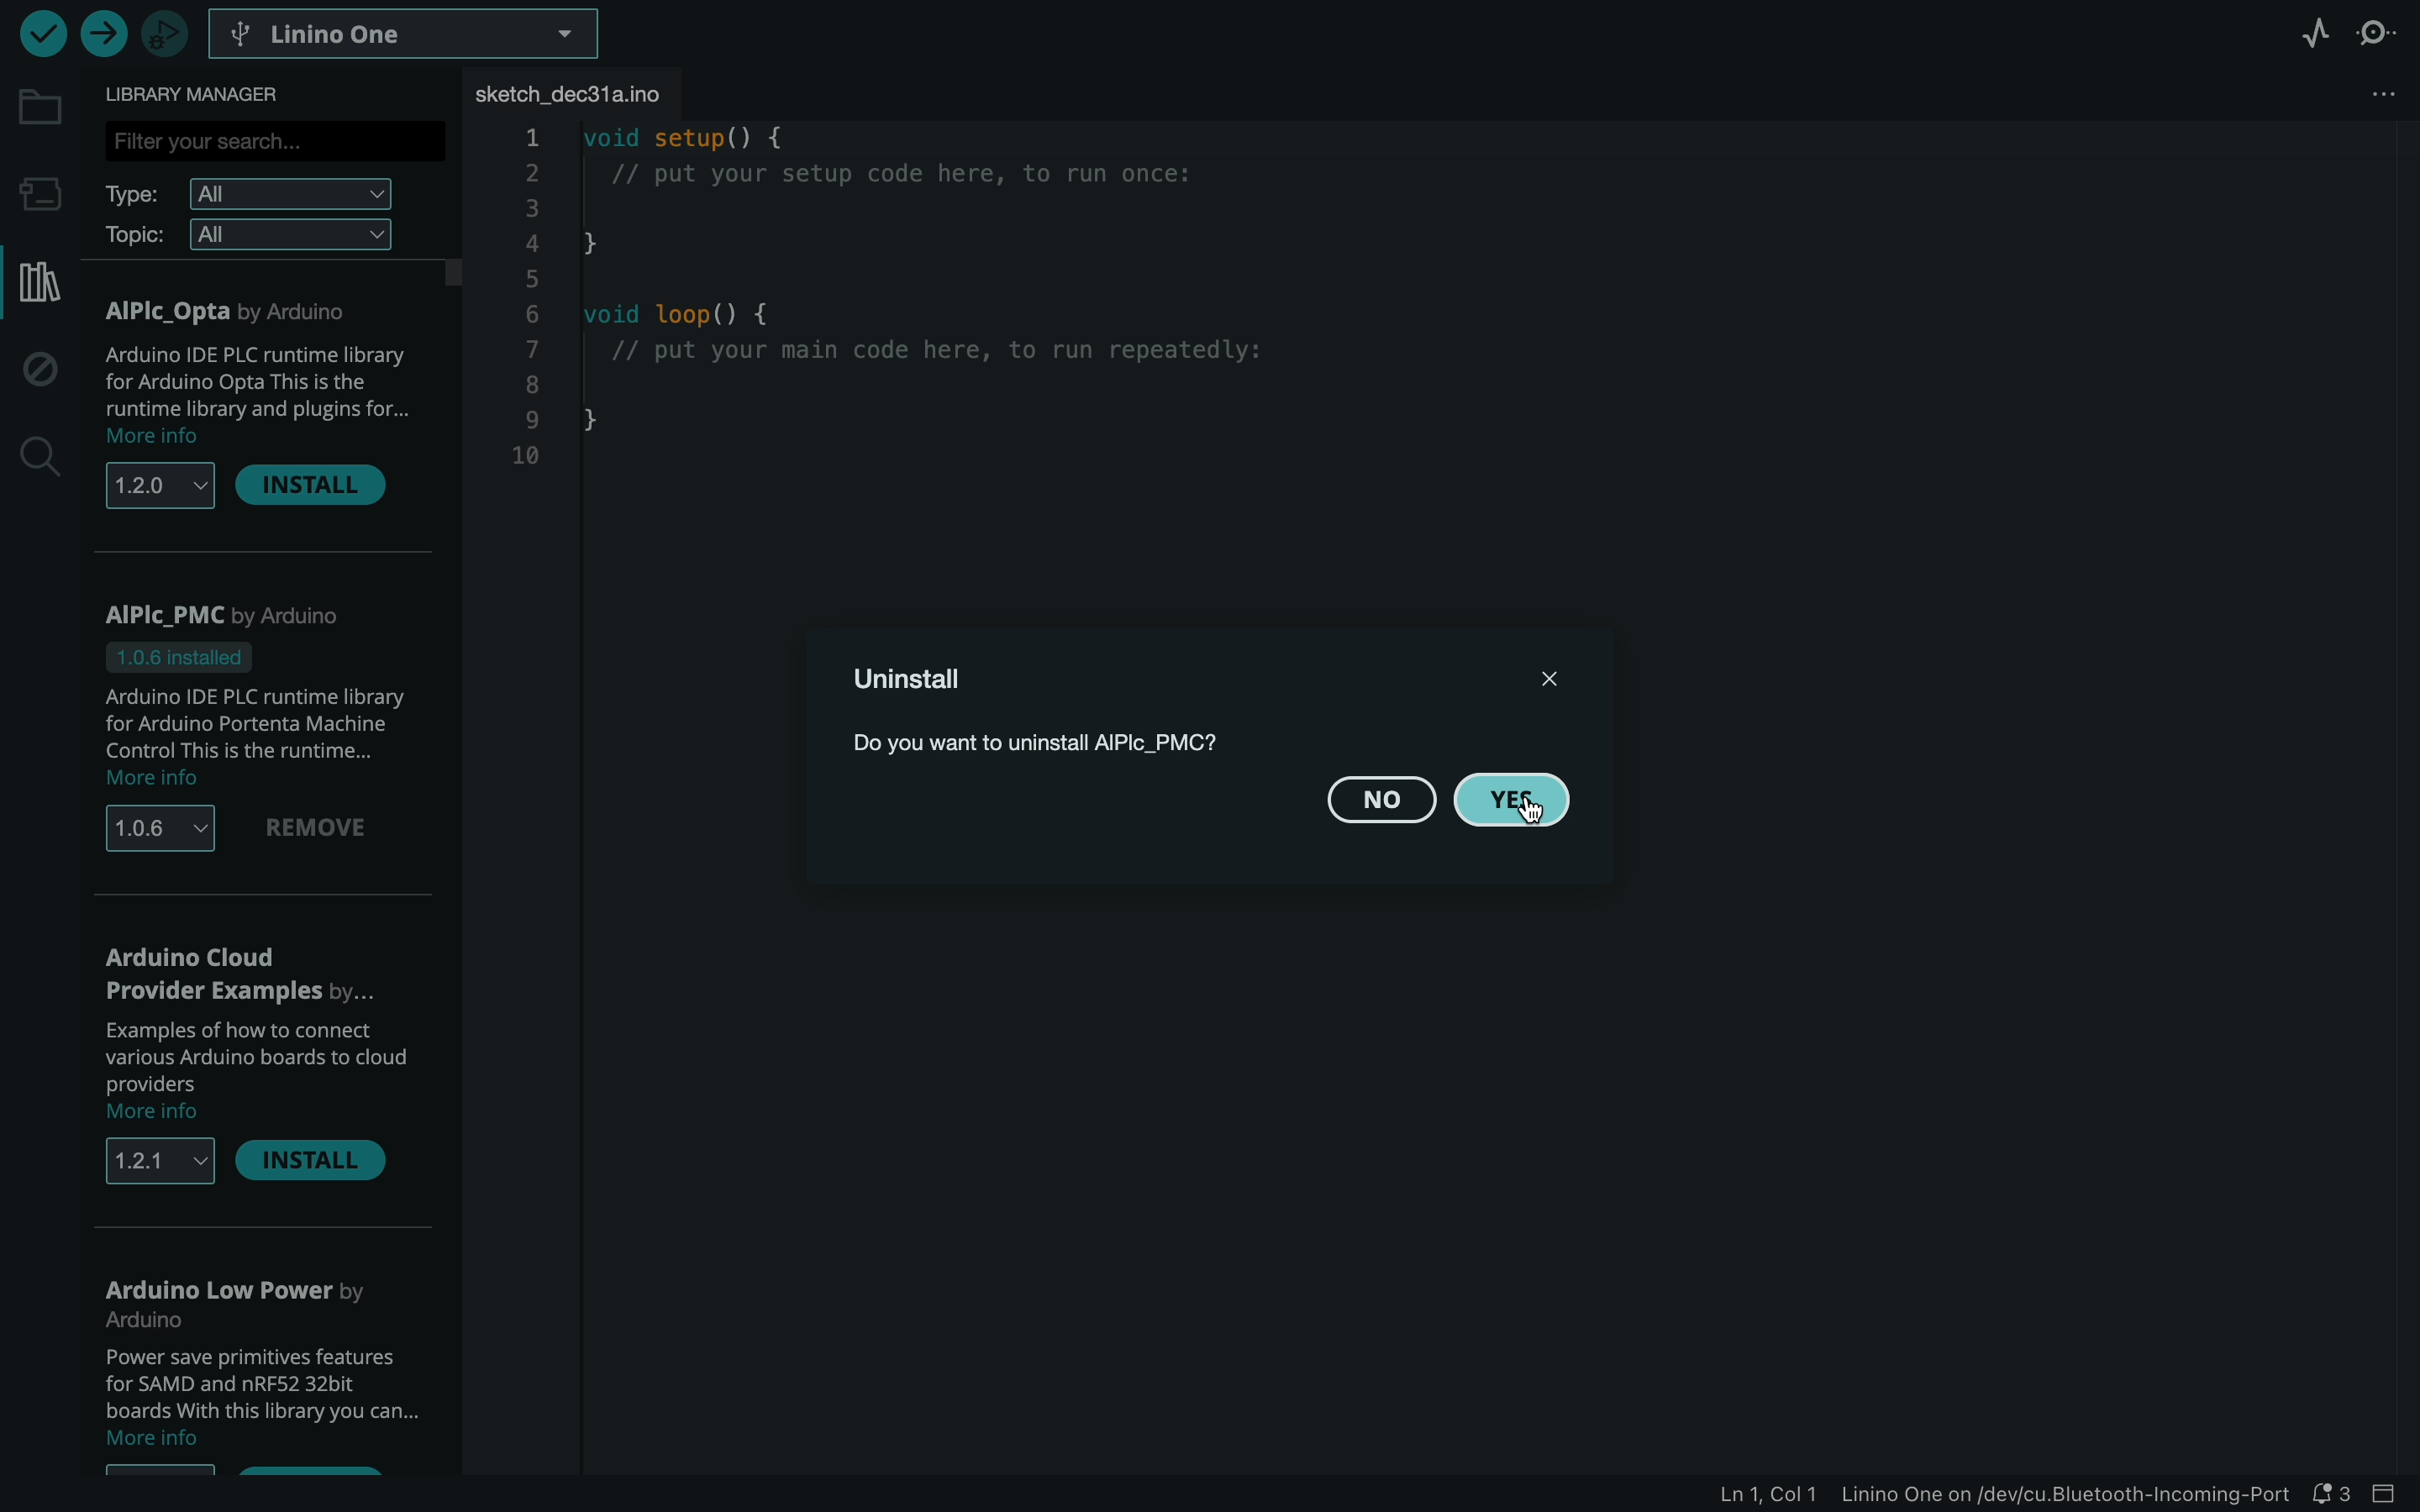 The width and height of the screenshot is (2420, 1512). Describe the element at coordinates (161, 1160) in the screenshot. I see `versions` at that location.